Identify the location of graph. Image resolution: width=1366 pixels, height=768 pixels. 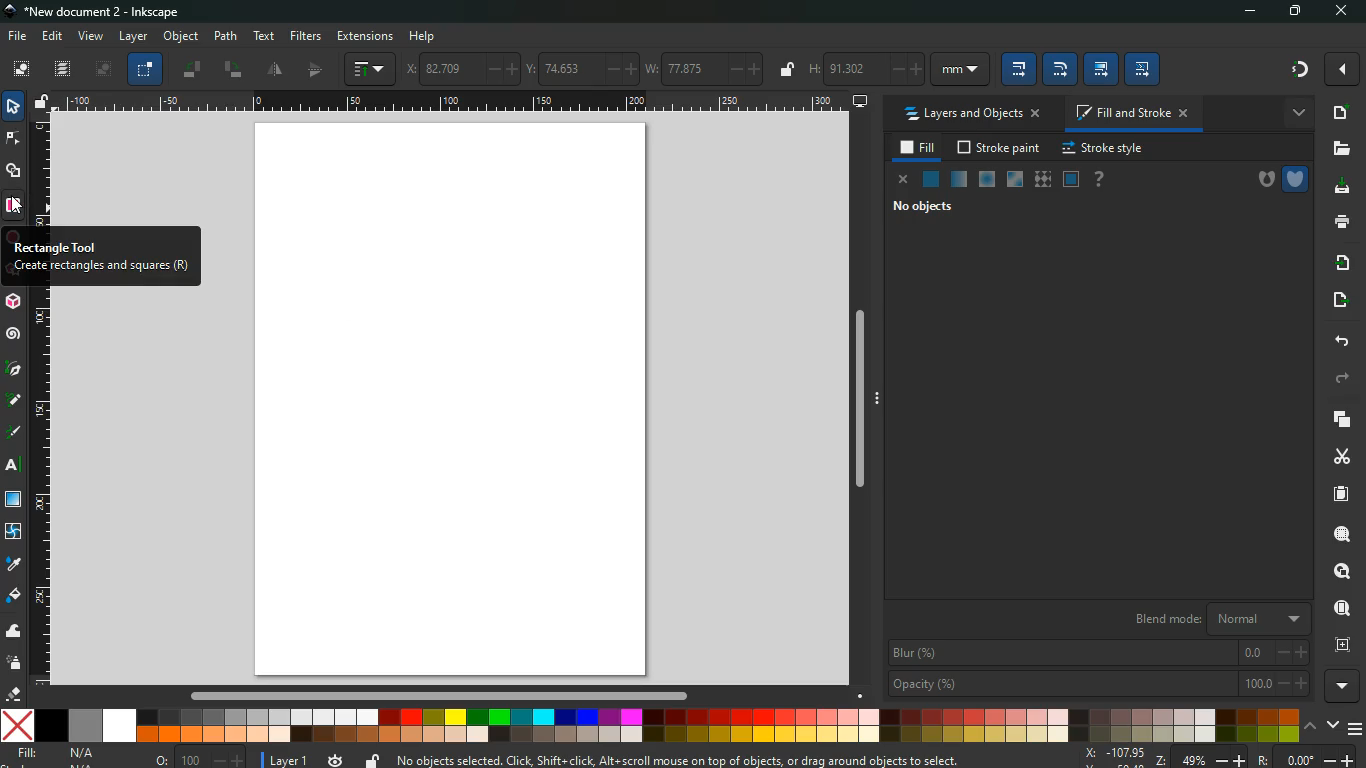
(369, 69).